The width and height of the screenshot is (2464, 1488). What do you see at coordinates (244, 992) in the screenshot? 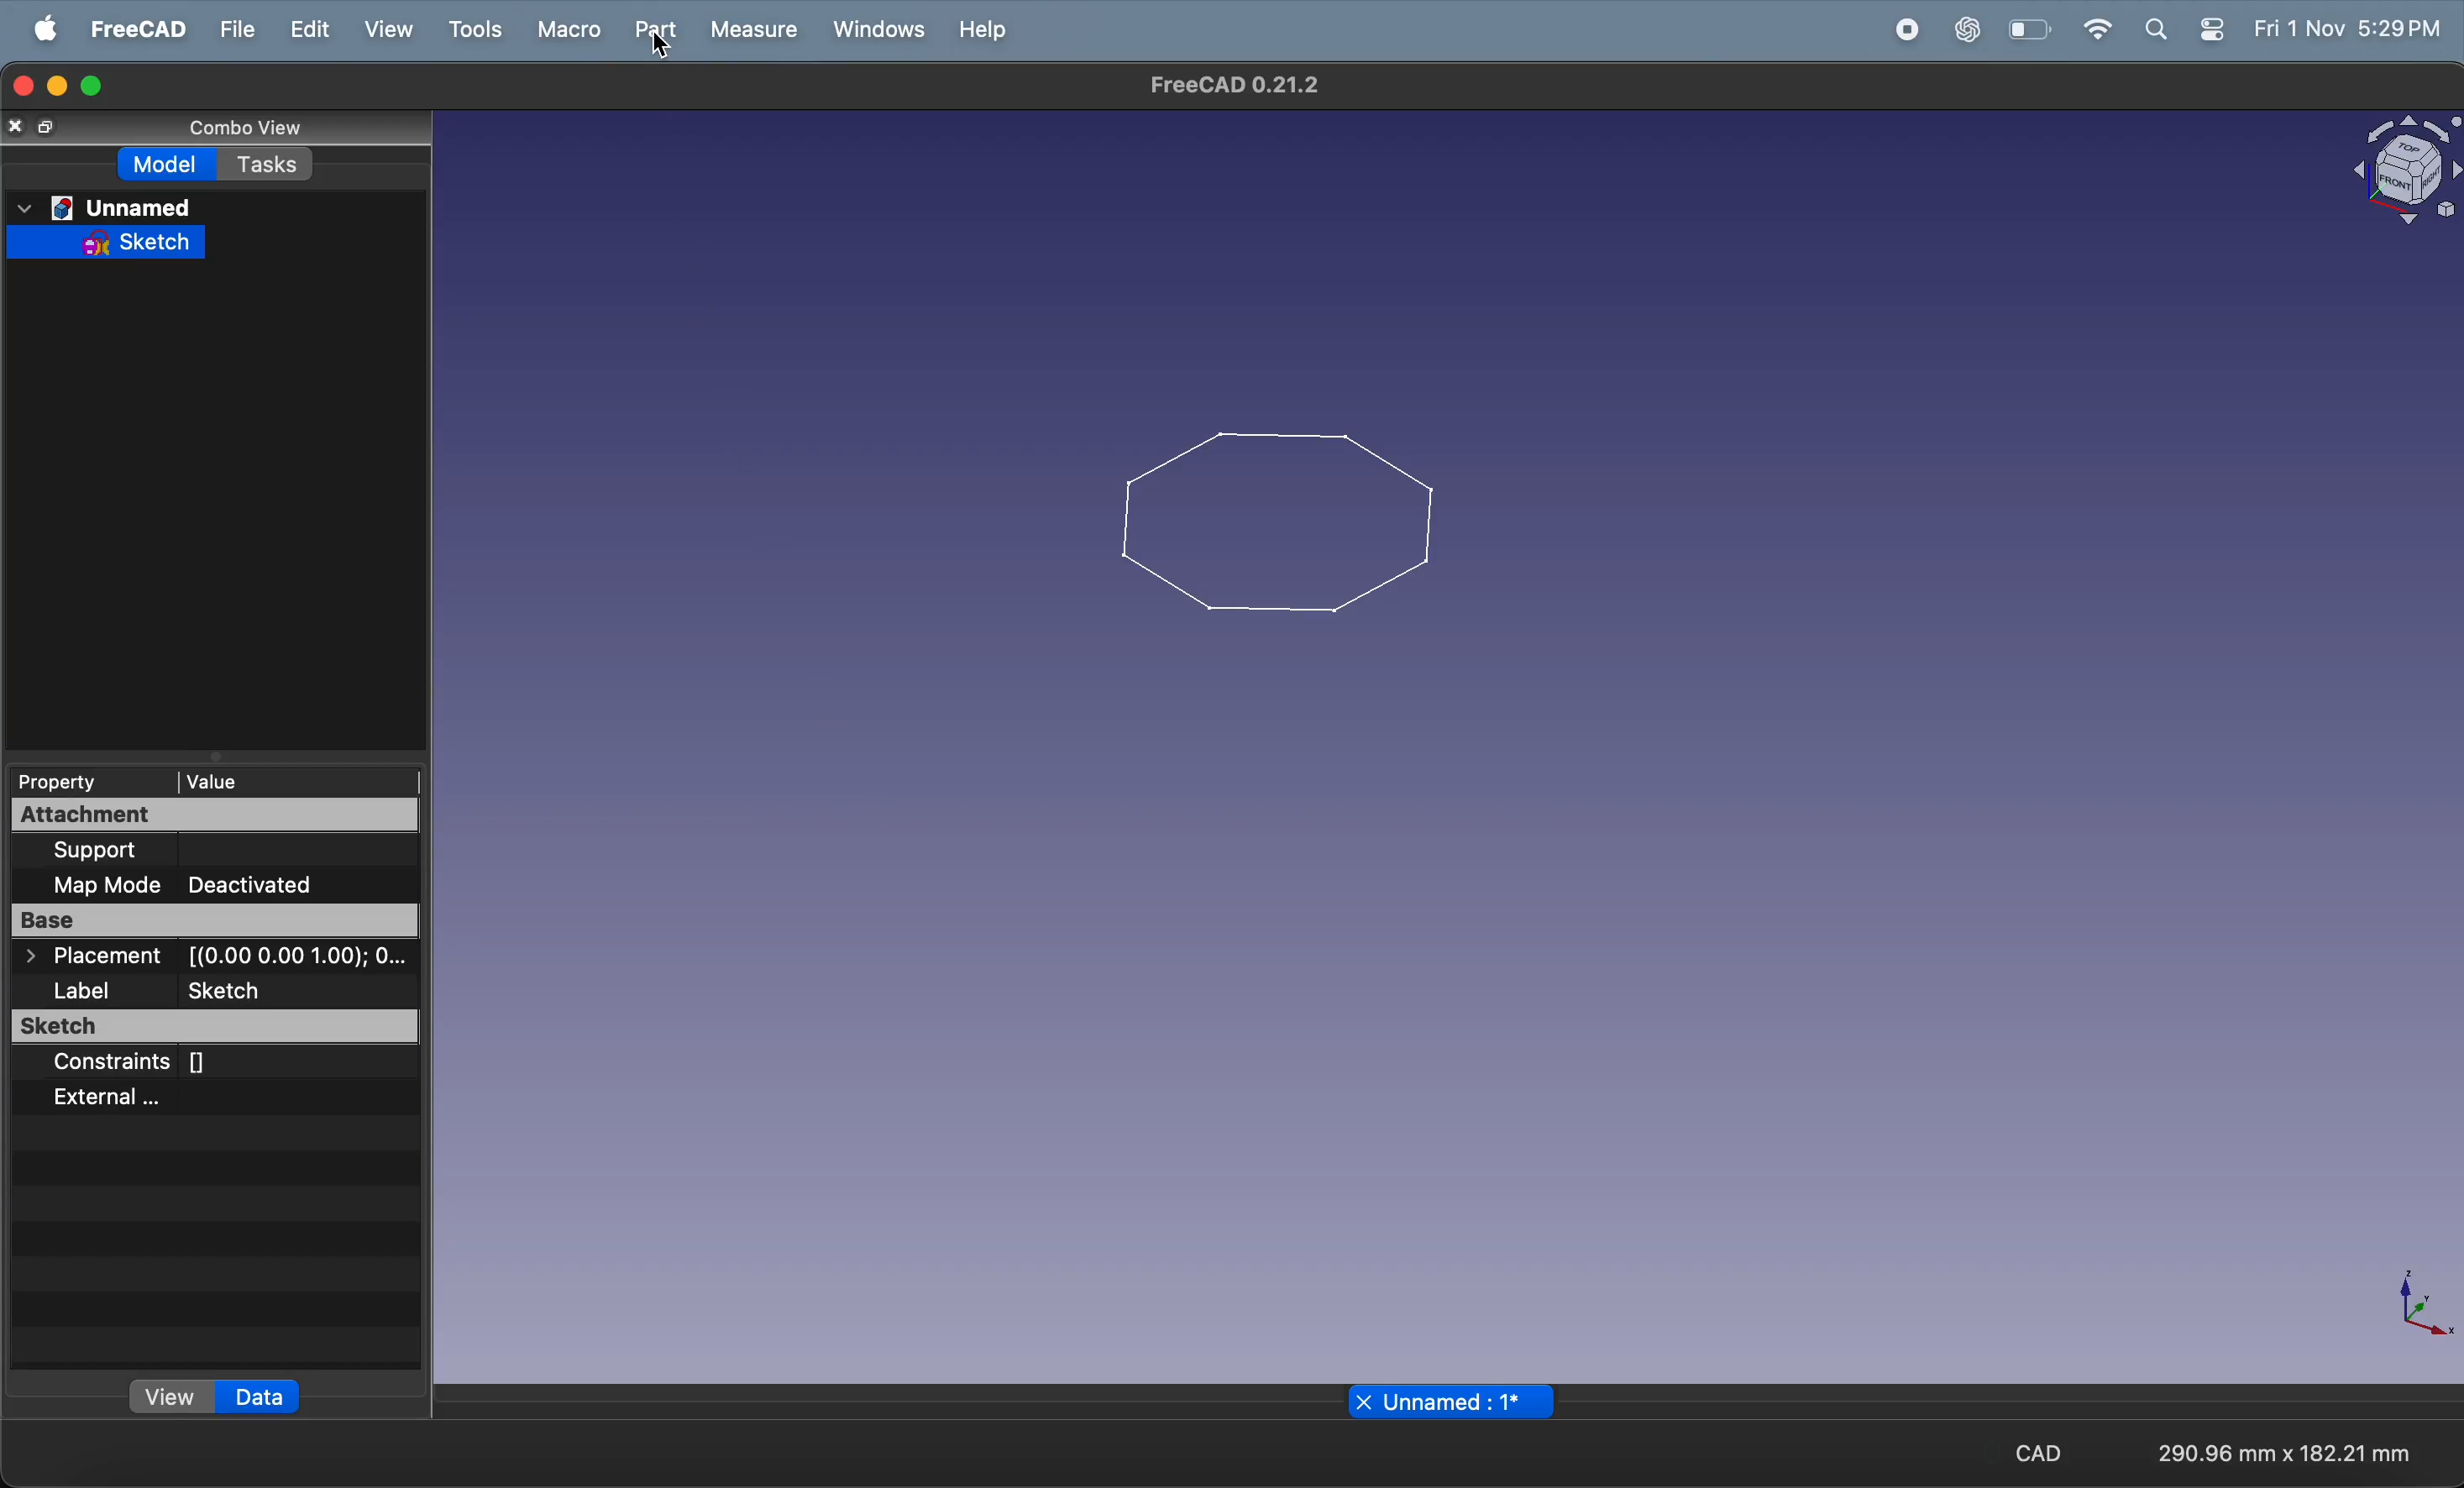
I see `sketcg` at bounding box center [244, 992].